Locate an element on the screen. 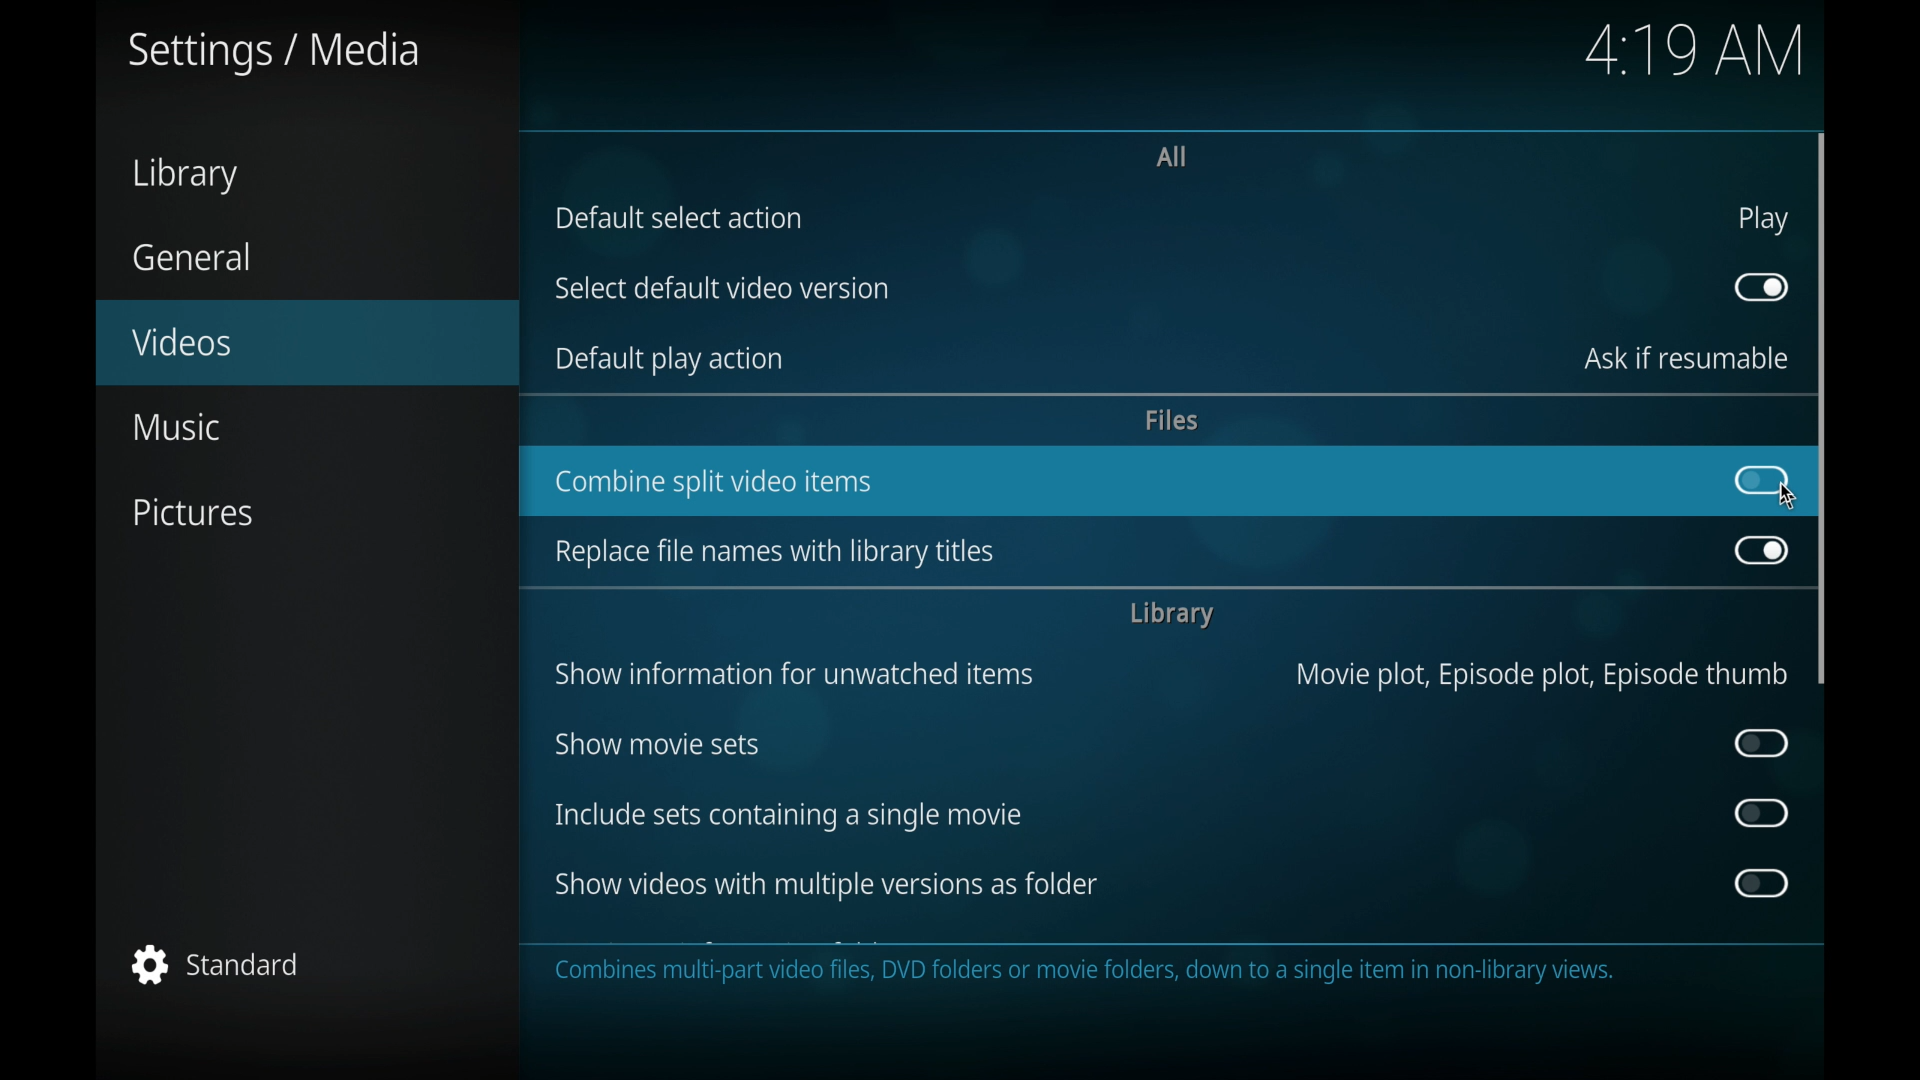  videos is located at coordinates (307, 343).